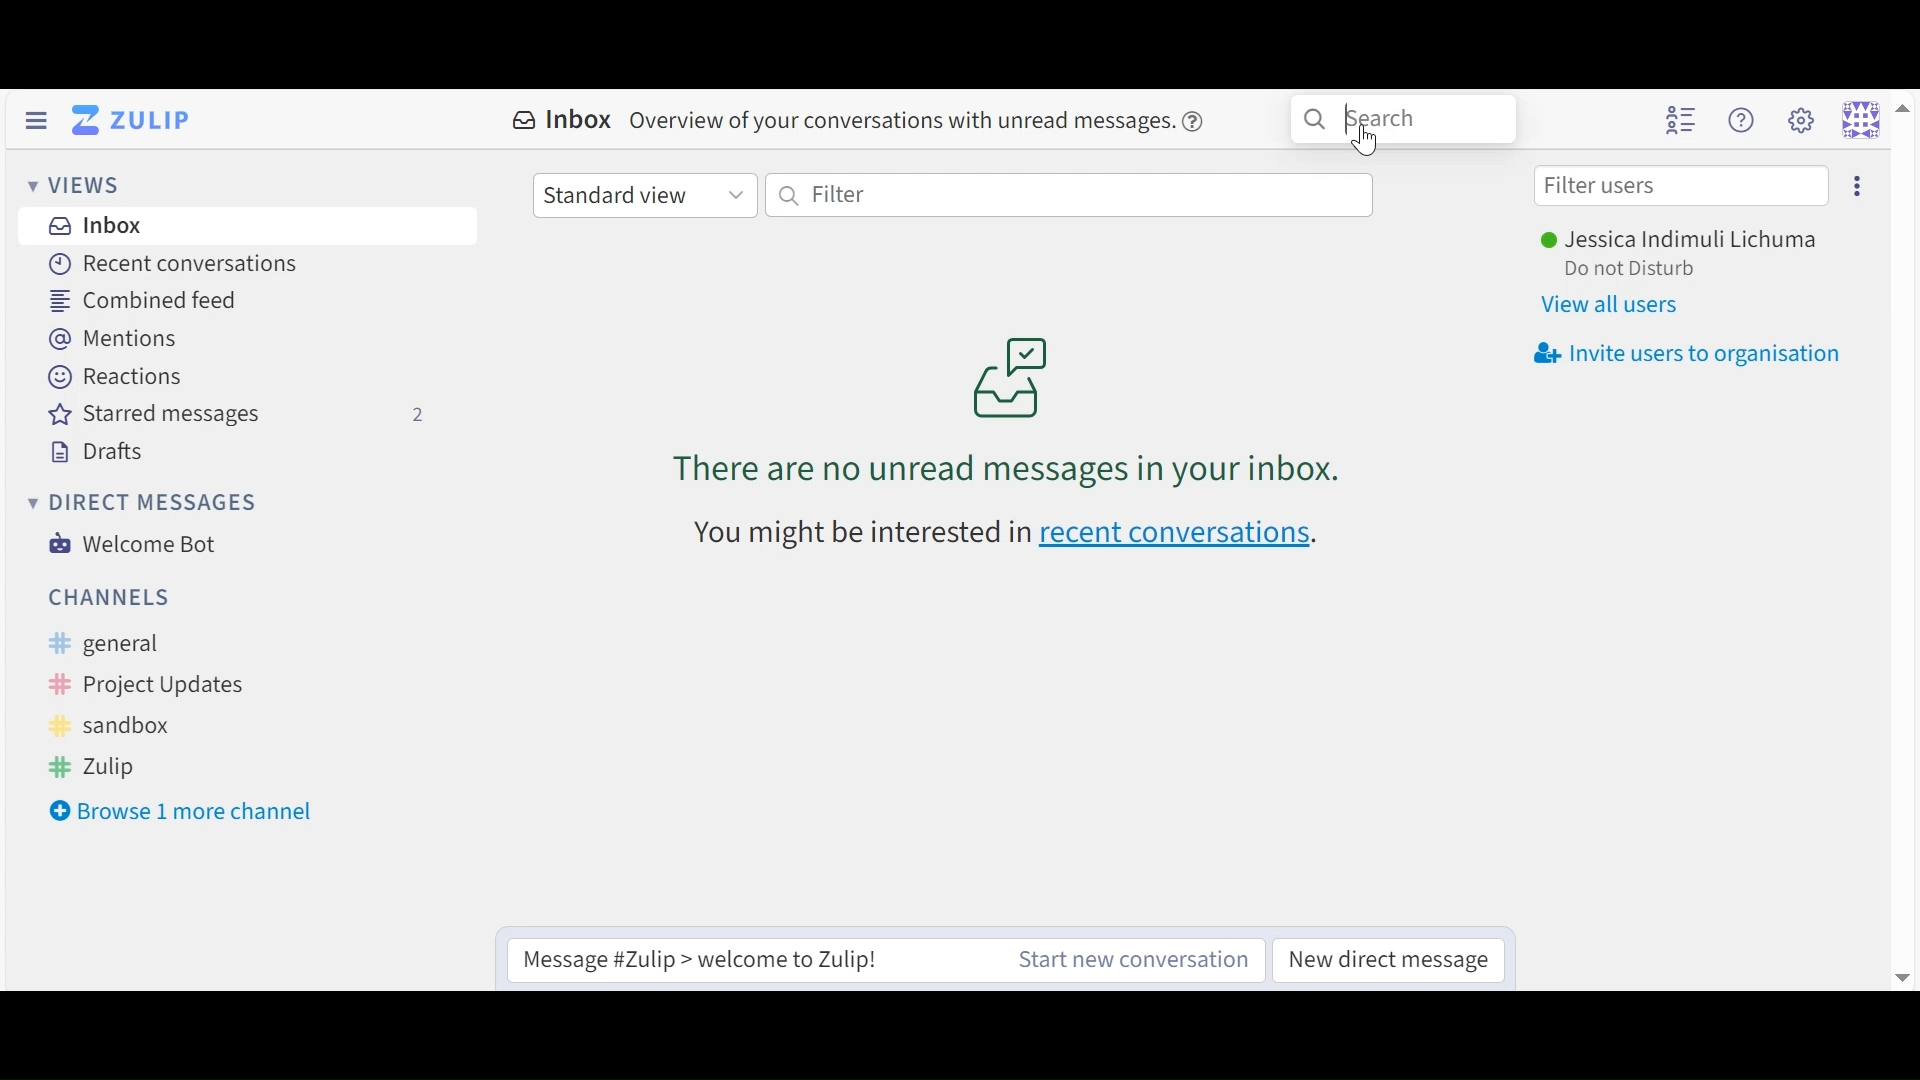 The width and height of the screenshot is (1920, 1080). Describe the element at coordinates (1637, 269) in the screenshot. I see `Set Status` at that location.